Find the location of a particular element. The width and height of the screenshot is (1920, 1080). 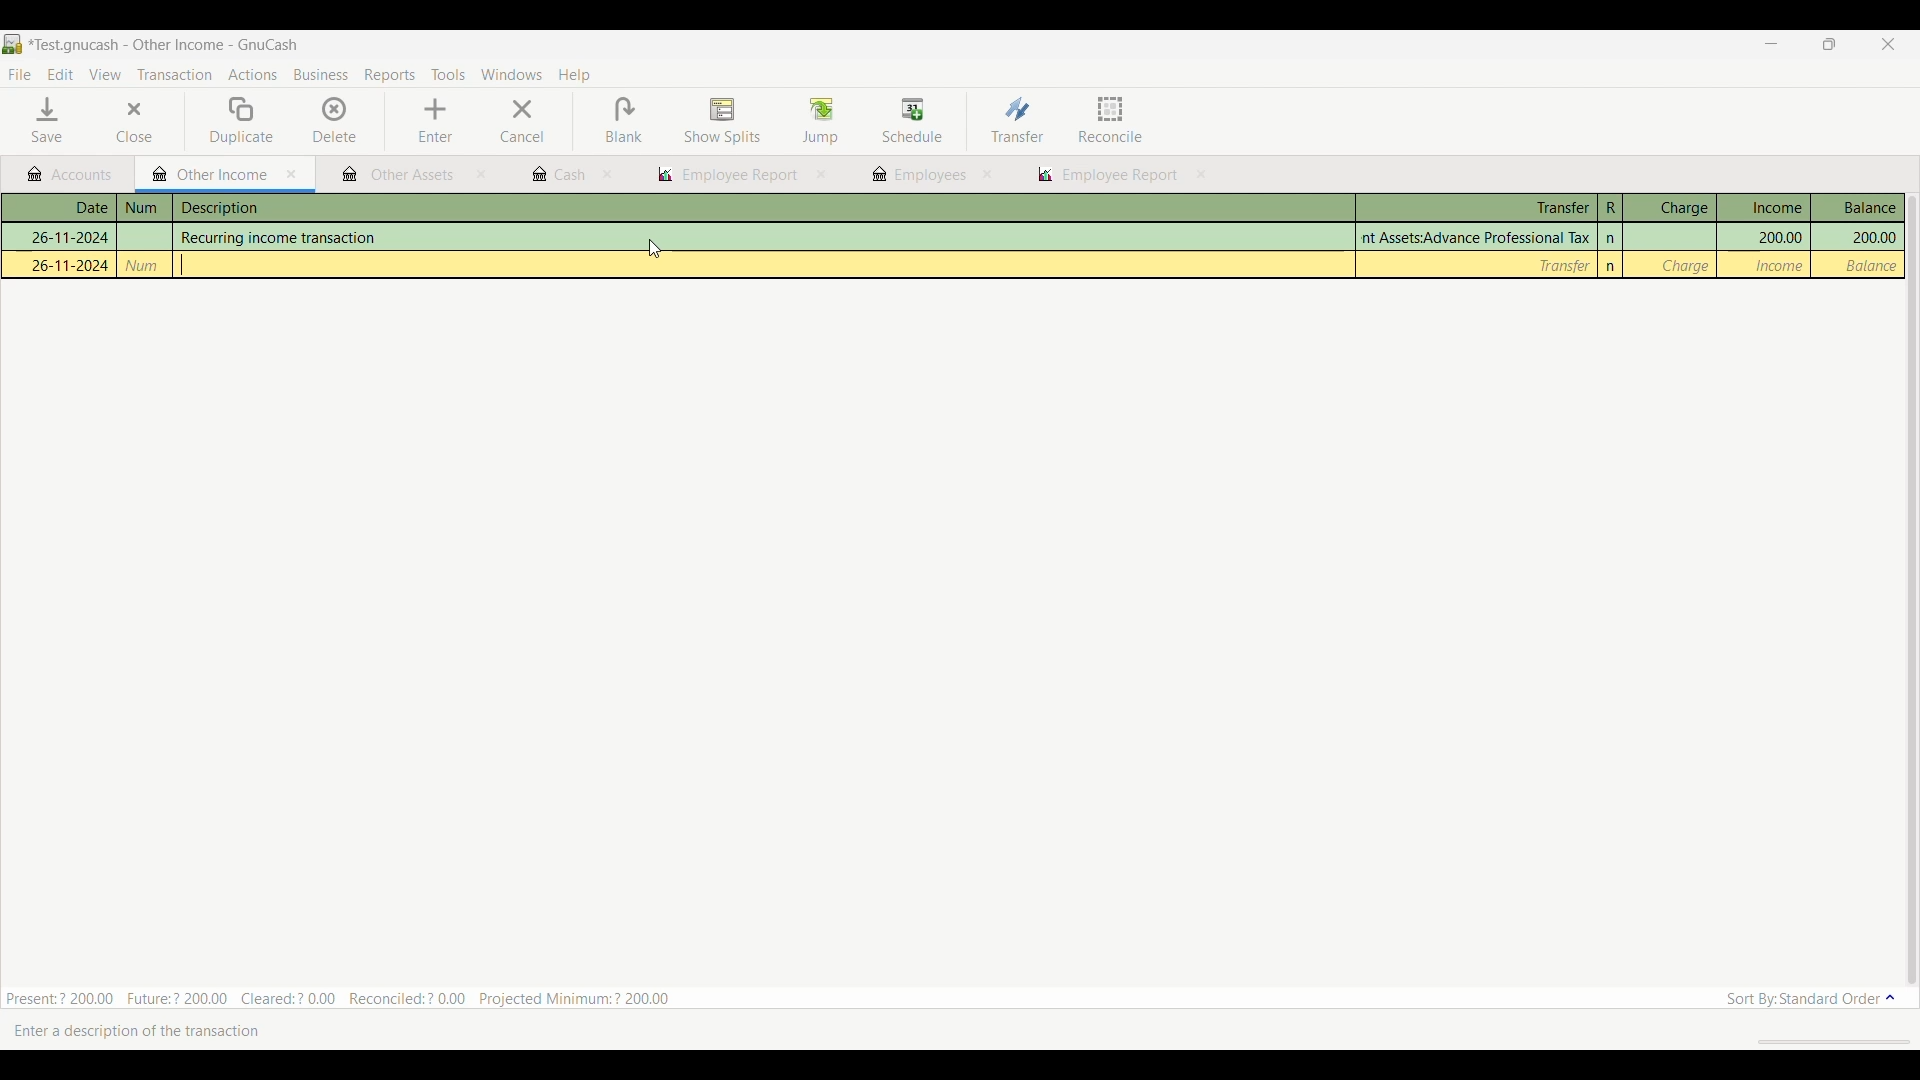

Minimize is located at coordinates (1768, 41).